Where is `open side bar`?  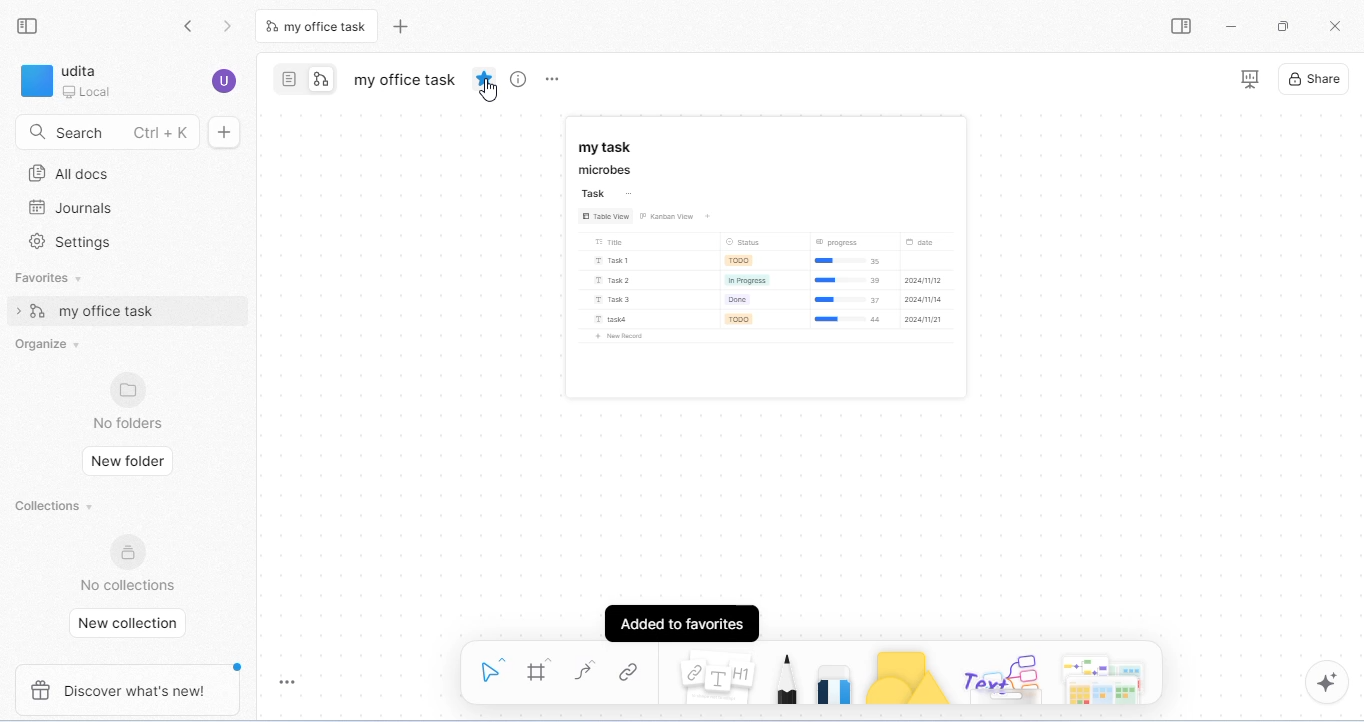 open side bar is located at coordinates (1184, 28).